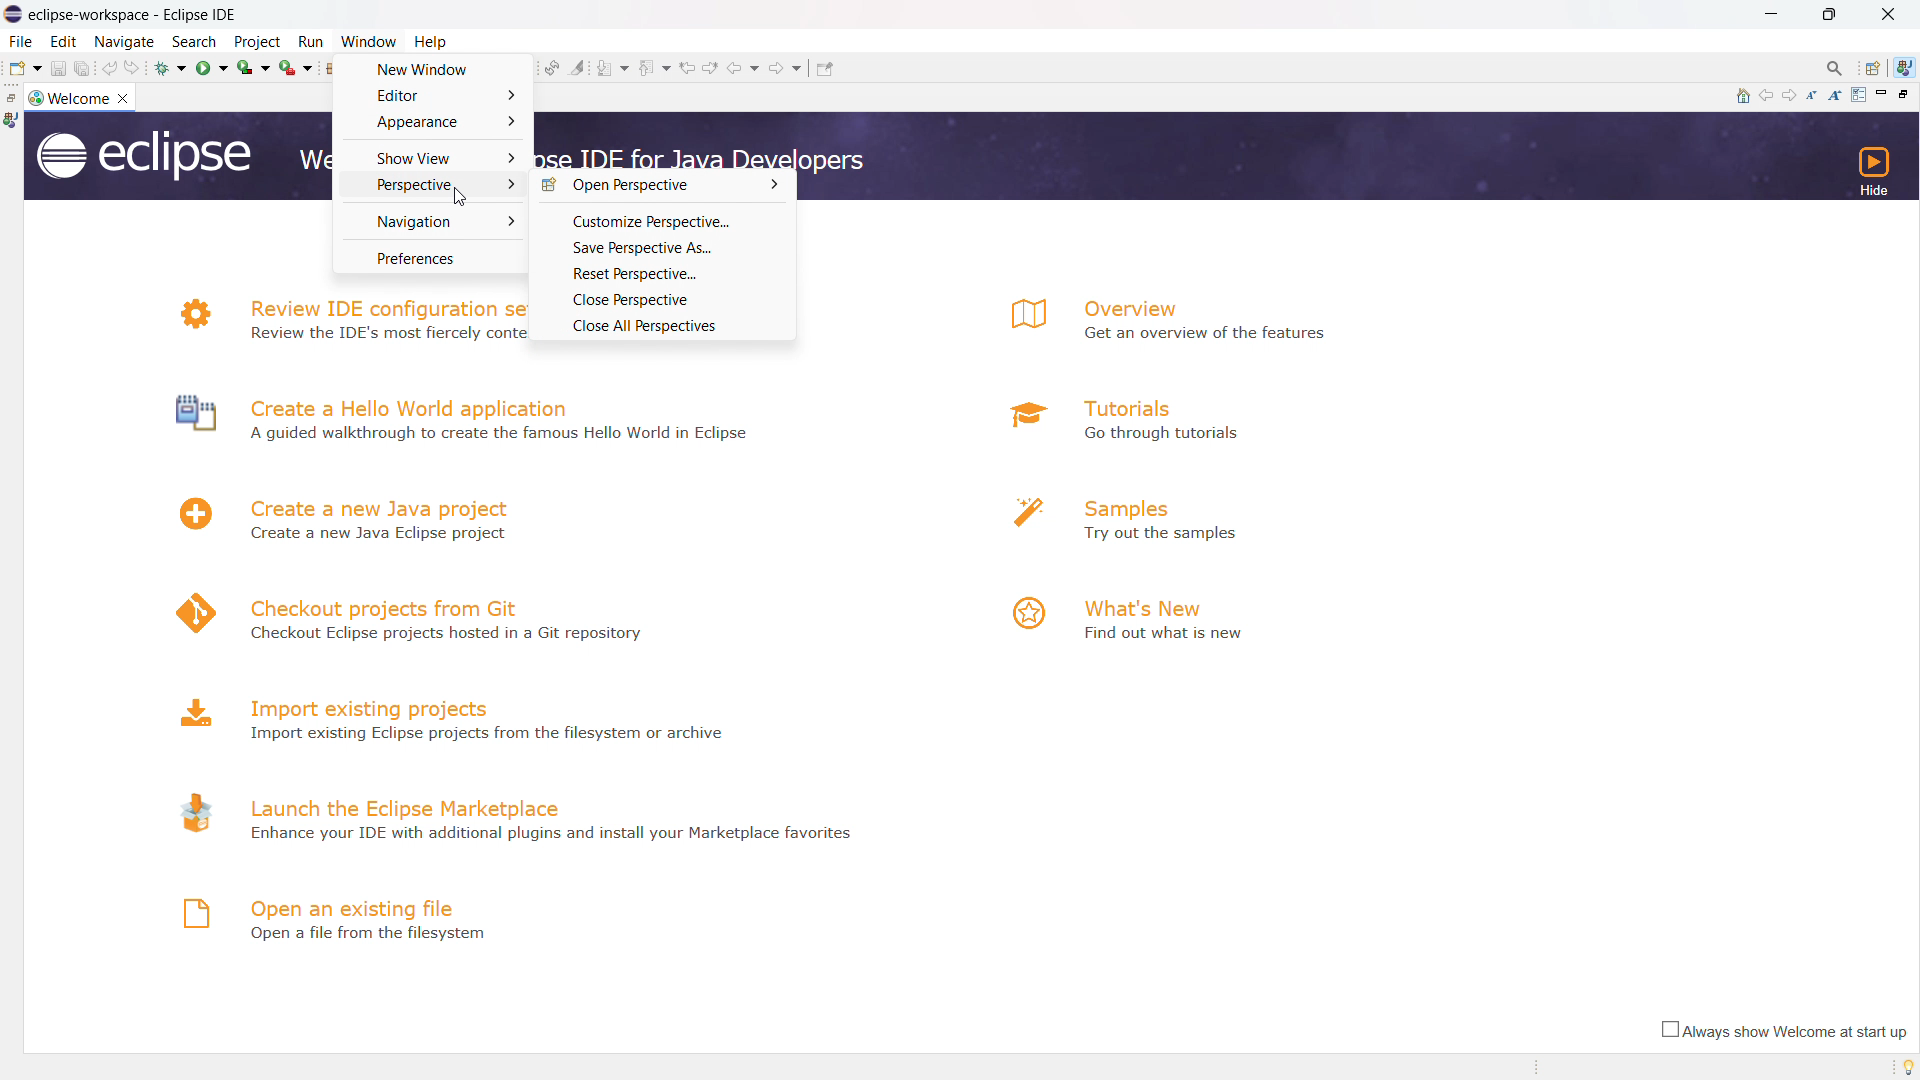 This screenshot has height=1080, width=1920. I want to click on restore, so click(1908, 93).